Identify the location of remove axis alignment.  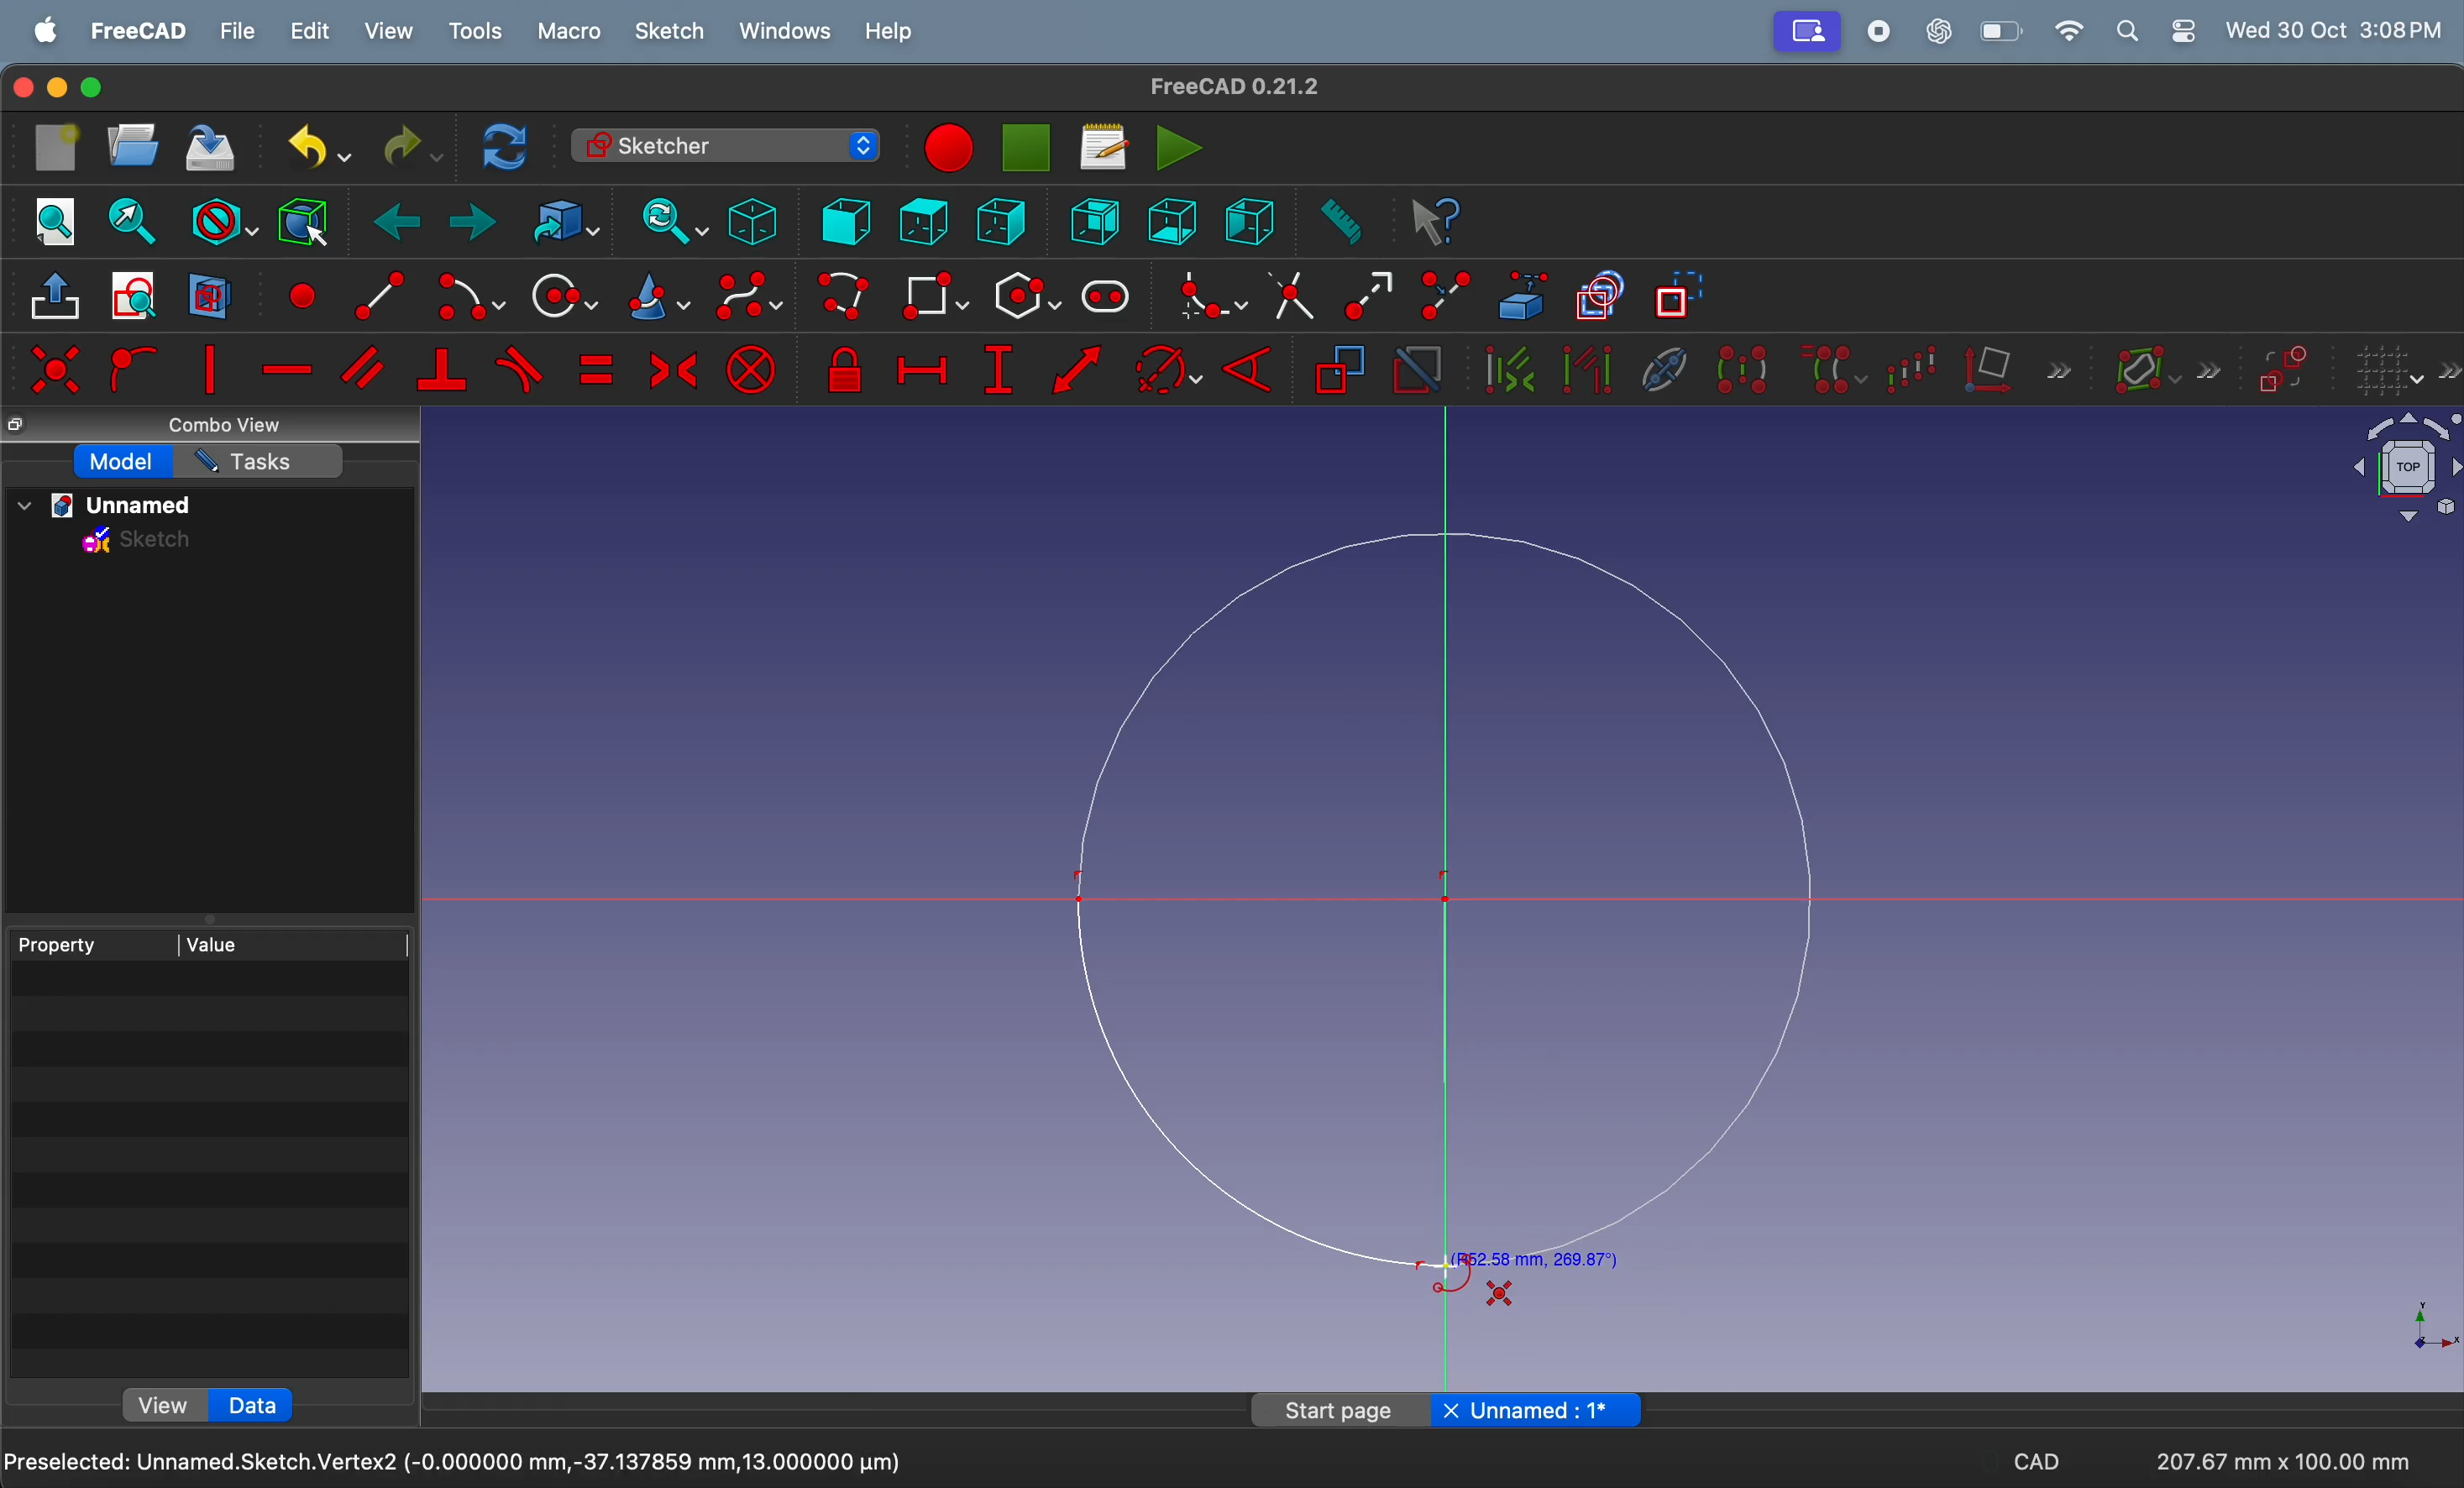
(2019, 368).